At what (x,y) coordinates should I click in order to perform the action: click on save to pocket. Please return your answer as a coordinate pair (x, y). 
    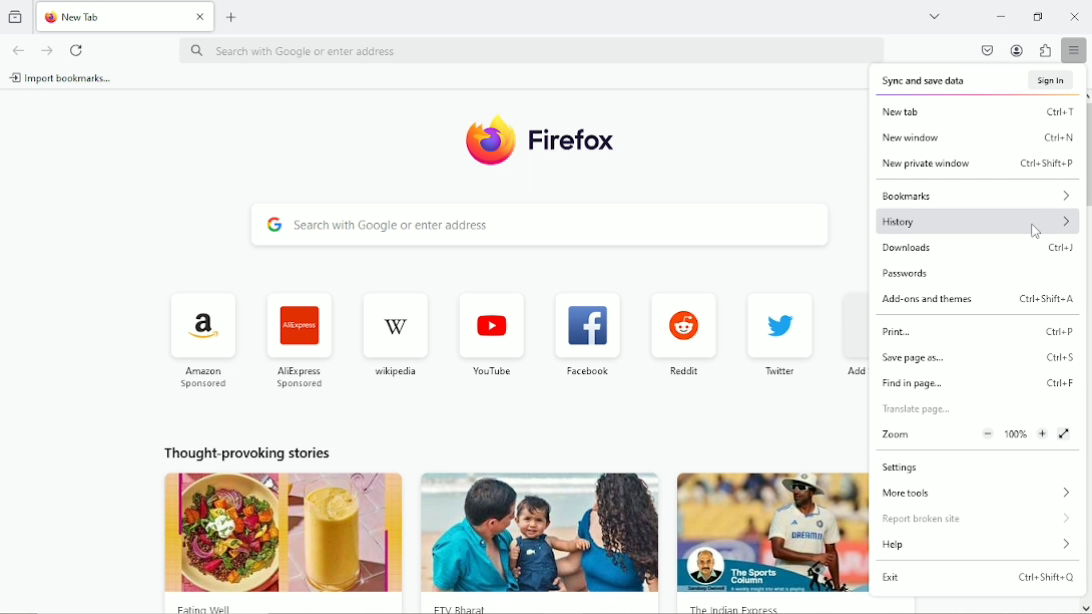
    Looking at the image, I should click on (985, 49).